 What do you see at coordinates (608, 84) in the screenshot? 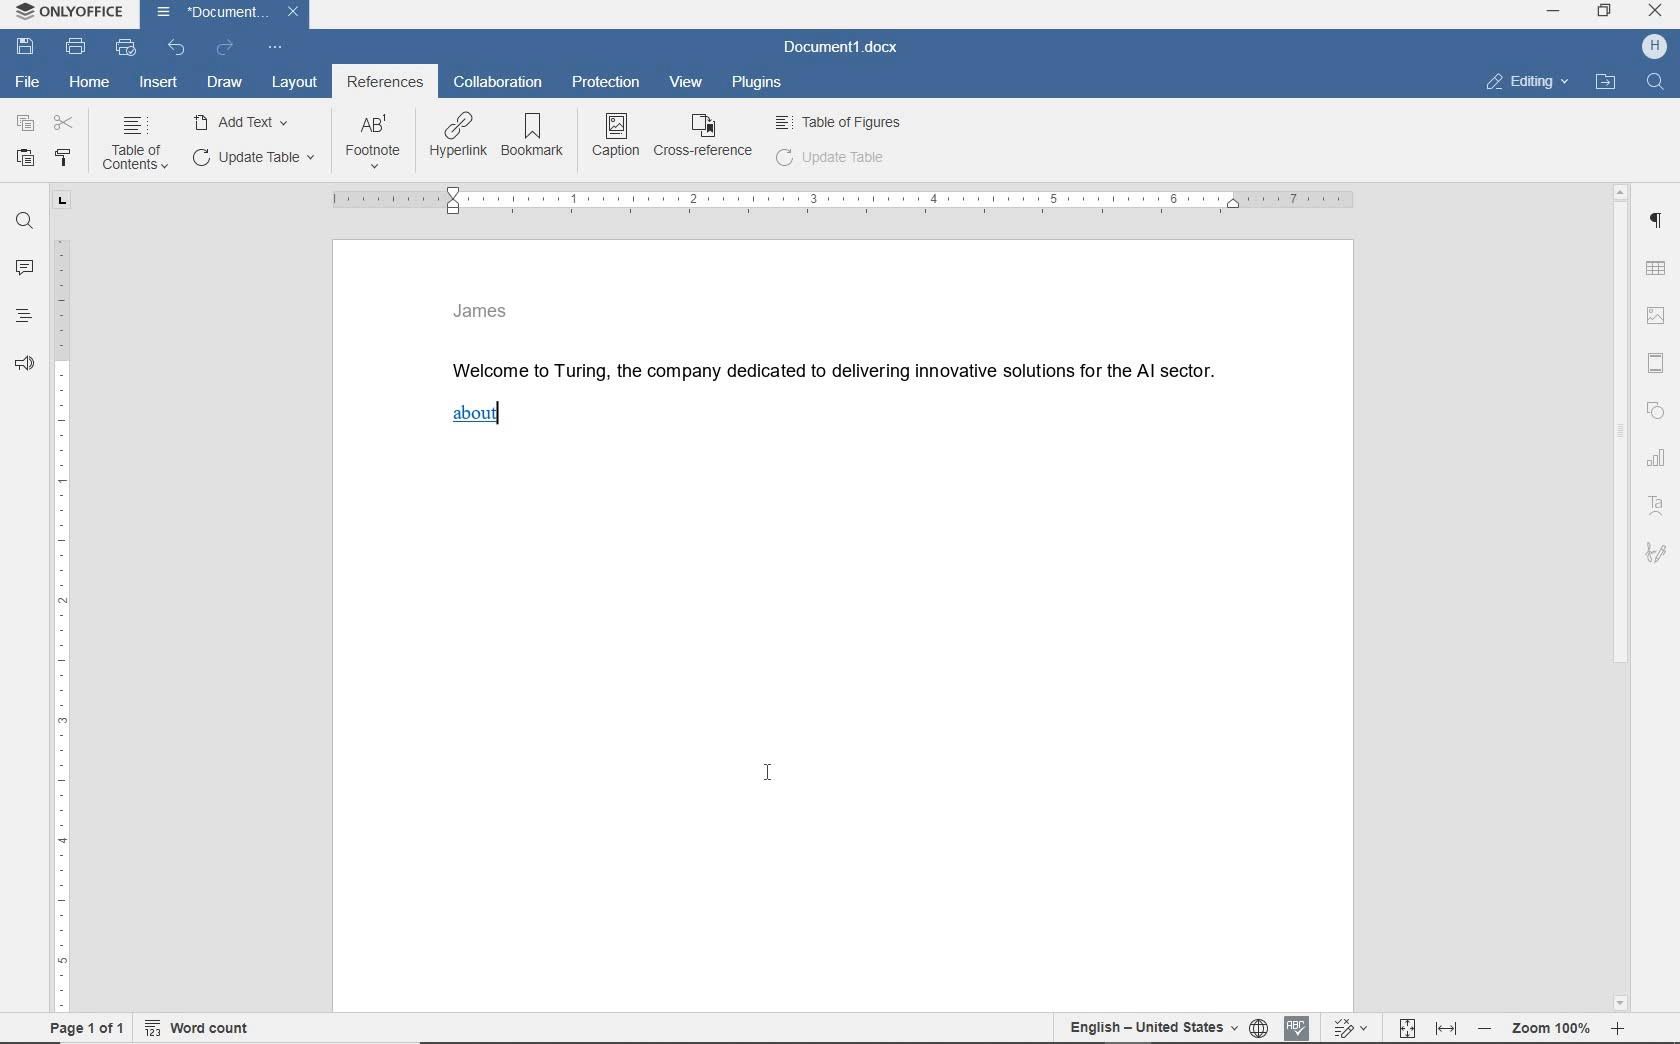
I see `protection` at bounding box center [608, 84].